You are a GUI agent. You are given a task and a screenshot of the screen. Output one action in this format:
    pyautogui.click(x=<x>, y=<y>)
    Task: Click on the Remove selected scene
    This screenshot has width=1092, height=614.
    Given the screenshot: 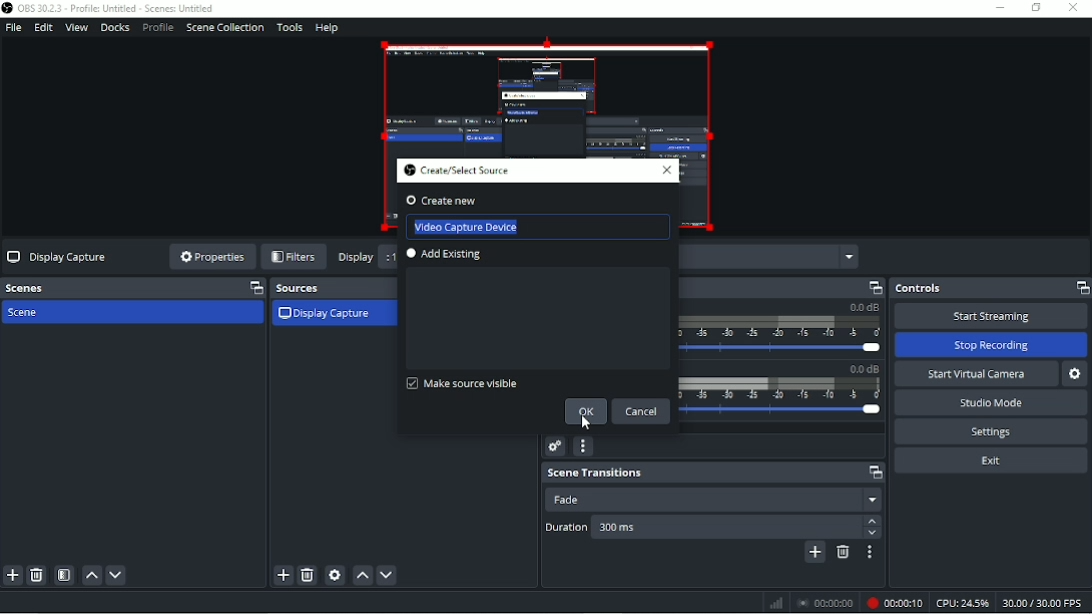 What is the action you would take?
    pyautogui.click(x=36, y=575)
    